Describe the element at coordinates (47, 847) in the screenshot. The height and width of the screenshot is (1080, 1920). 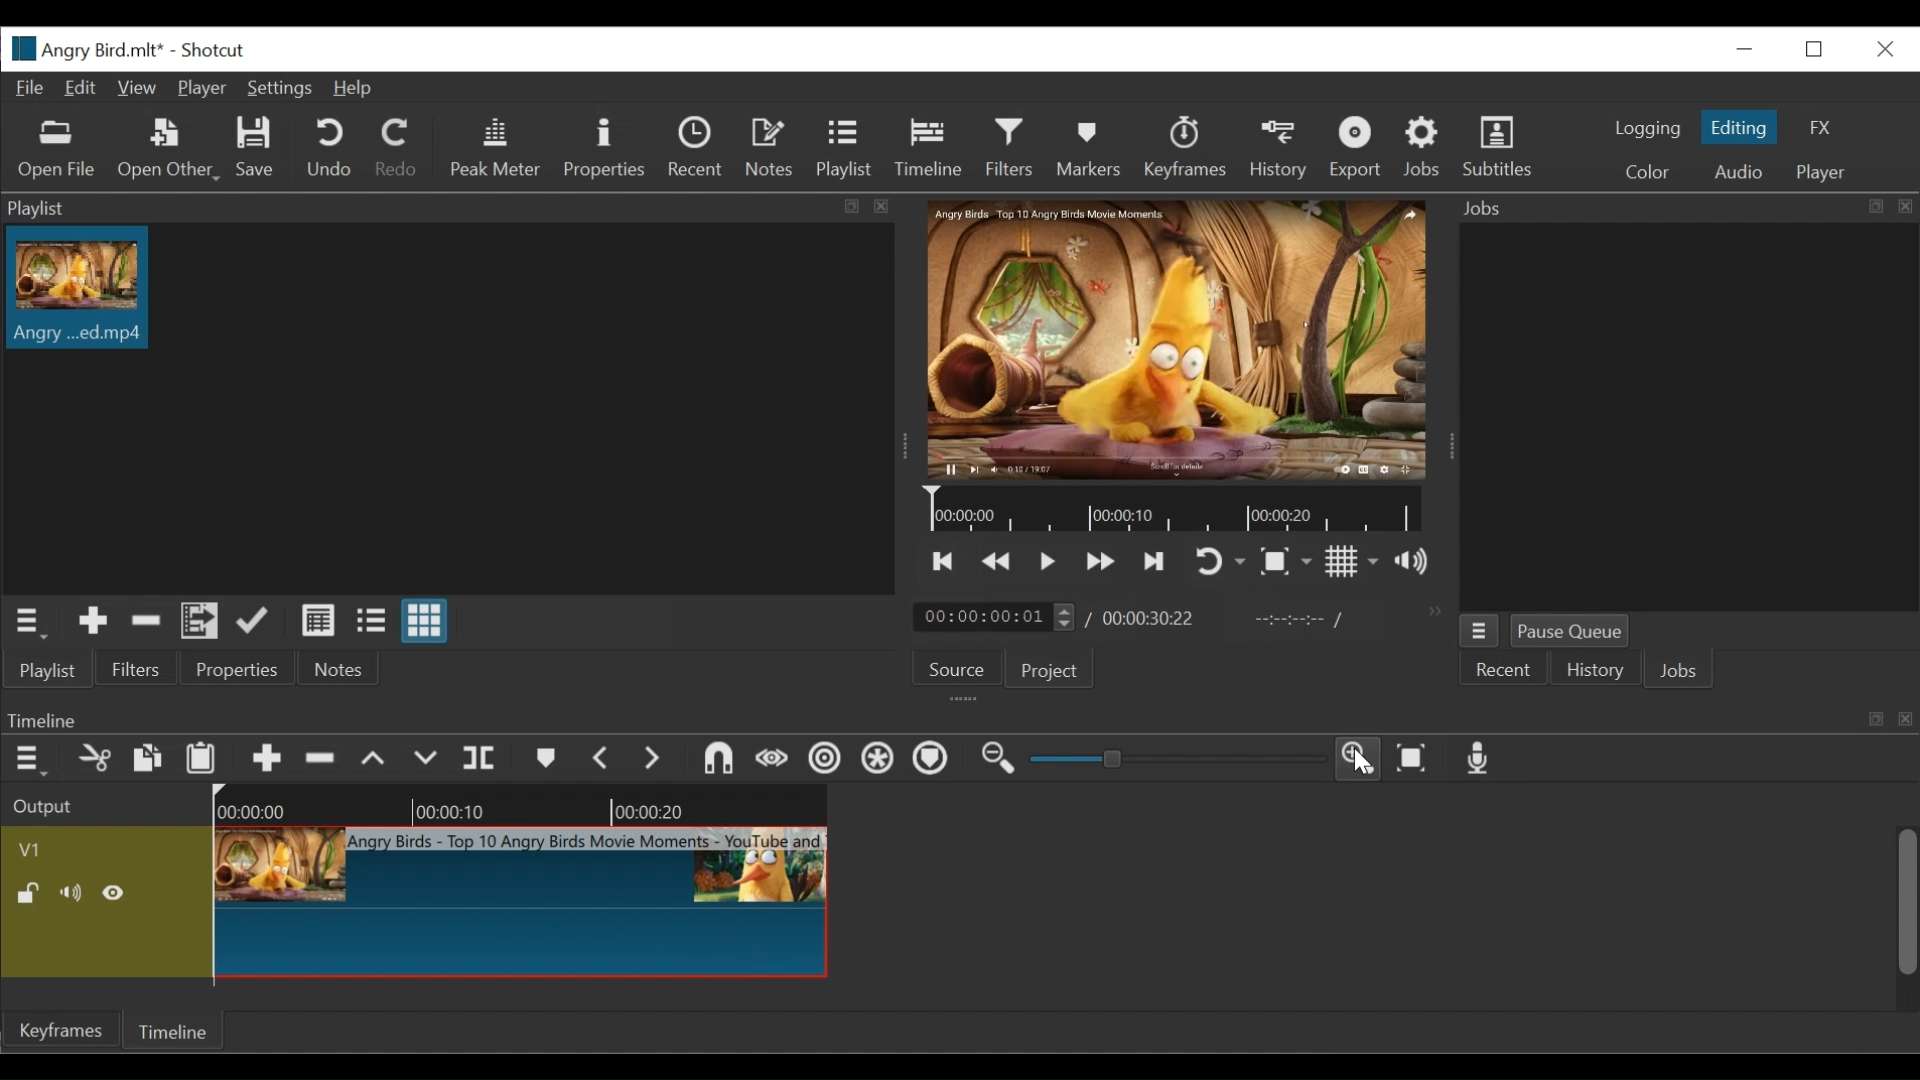
I see `Video track Name` at that location.